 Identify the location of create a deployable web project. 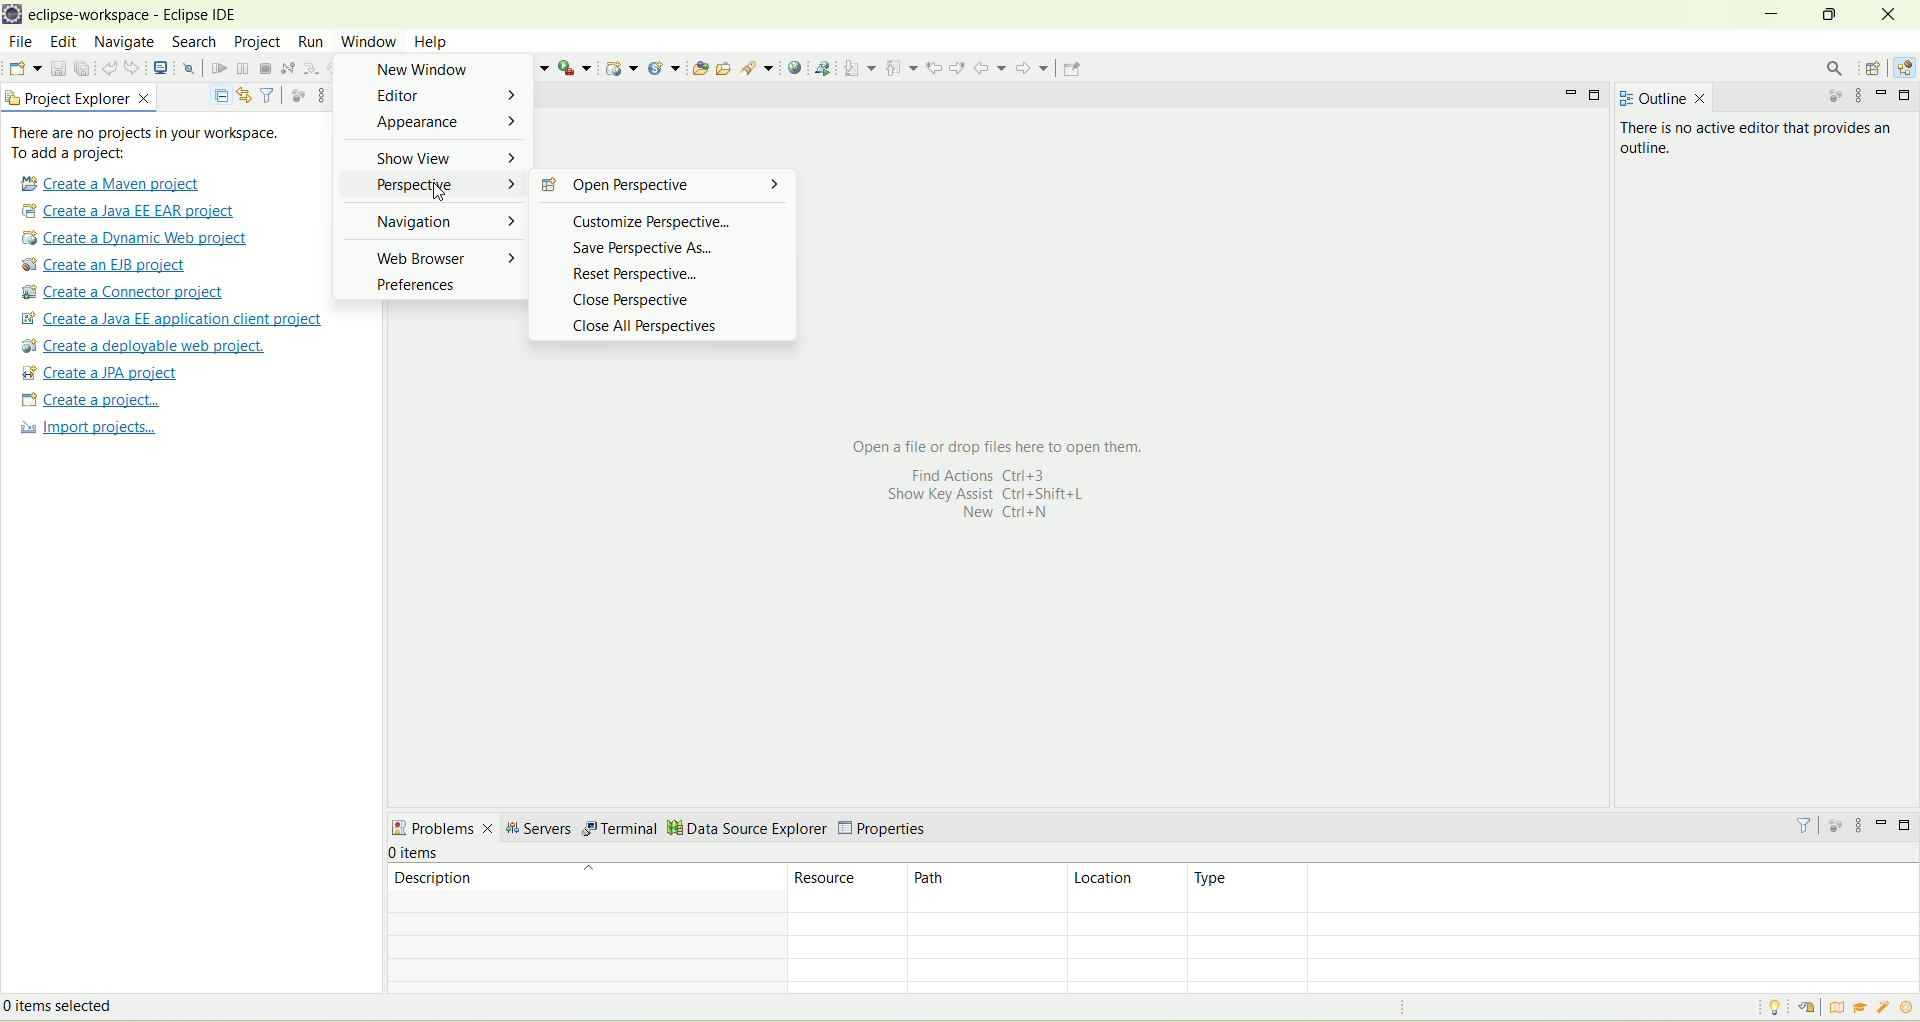
(141, 346).